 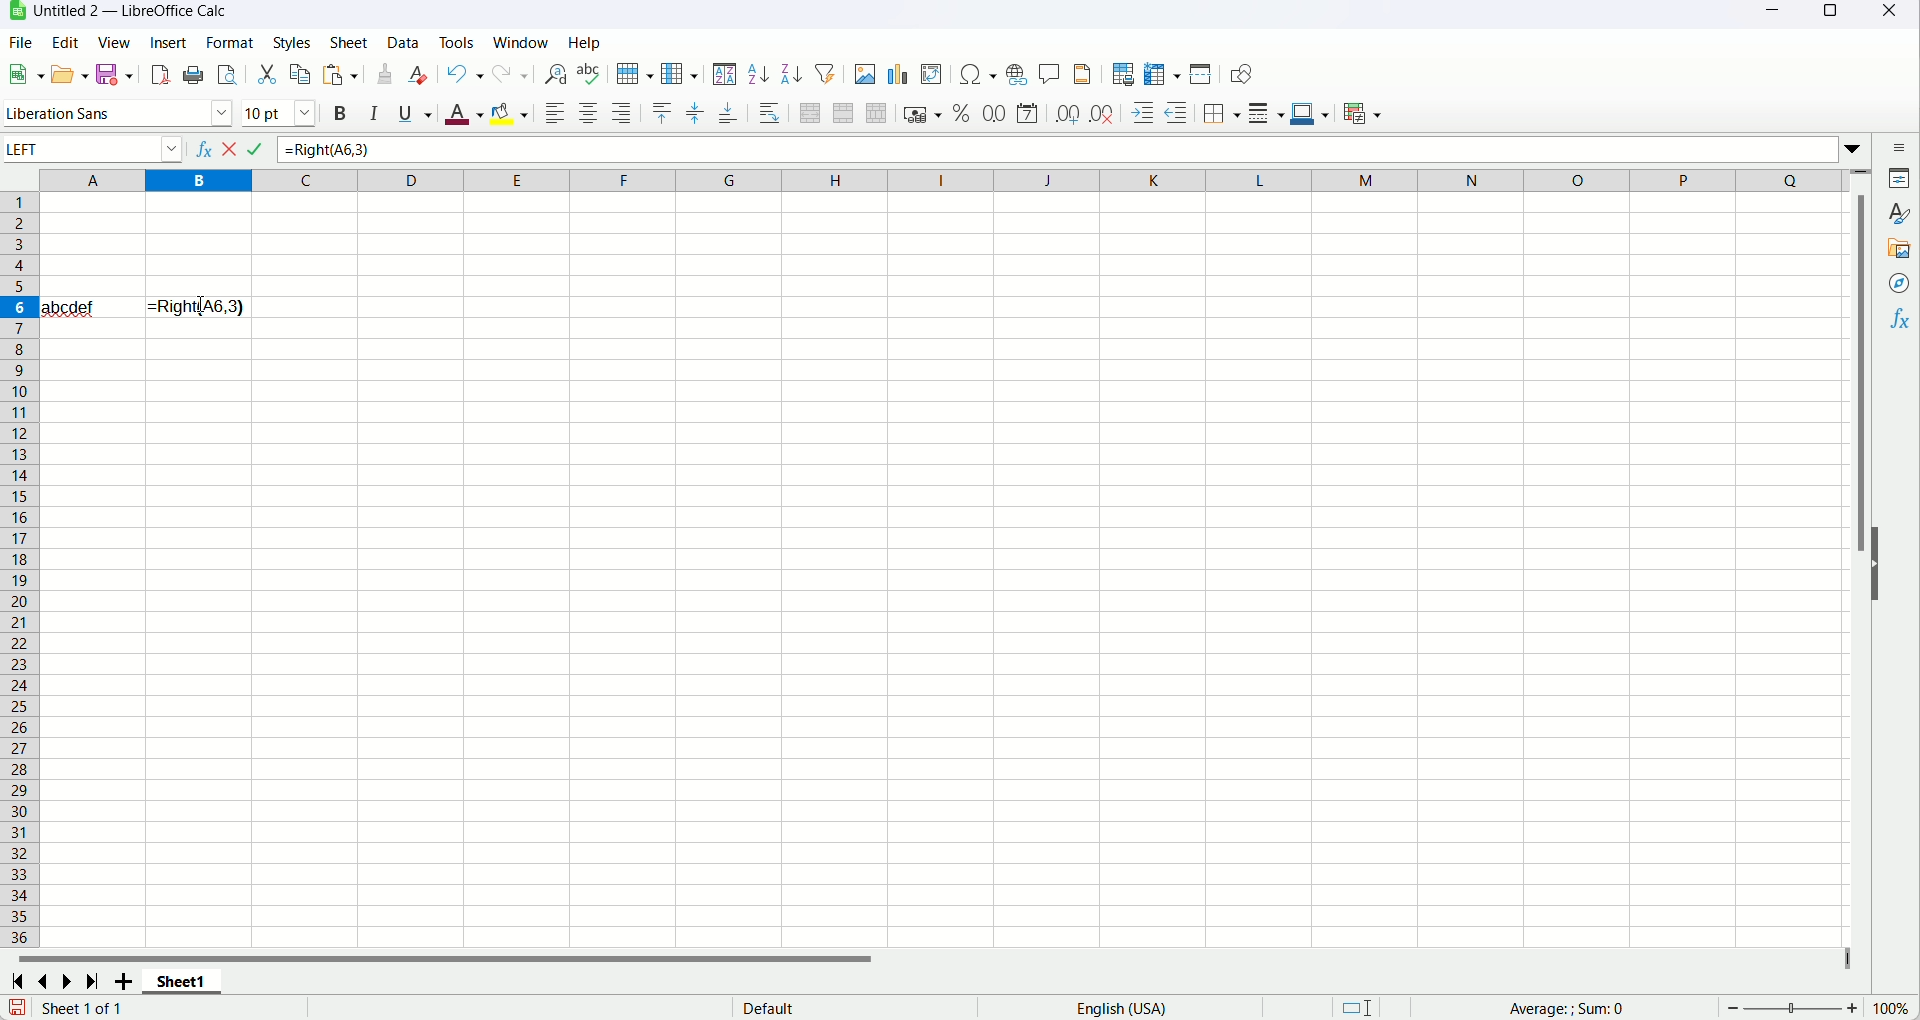 What do you see at coordinates (301, 74) in the screenshot?
I see `copy` at bounding box center [301, 74].